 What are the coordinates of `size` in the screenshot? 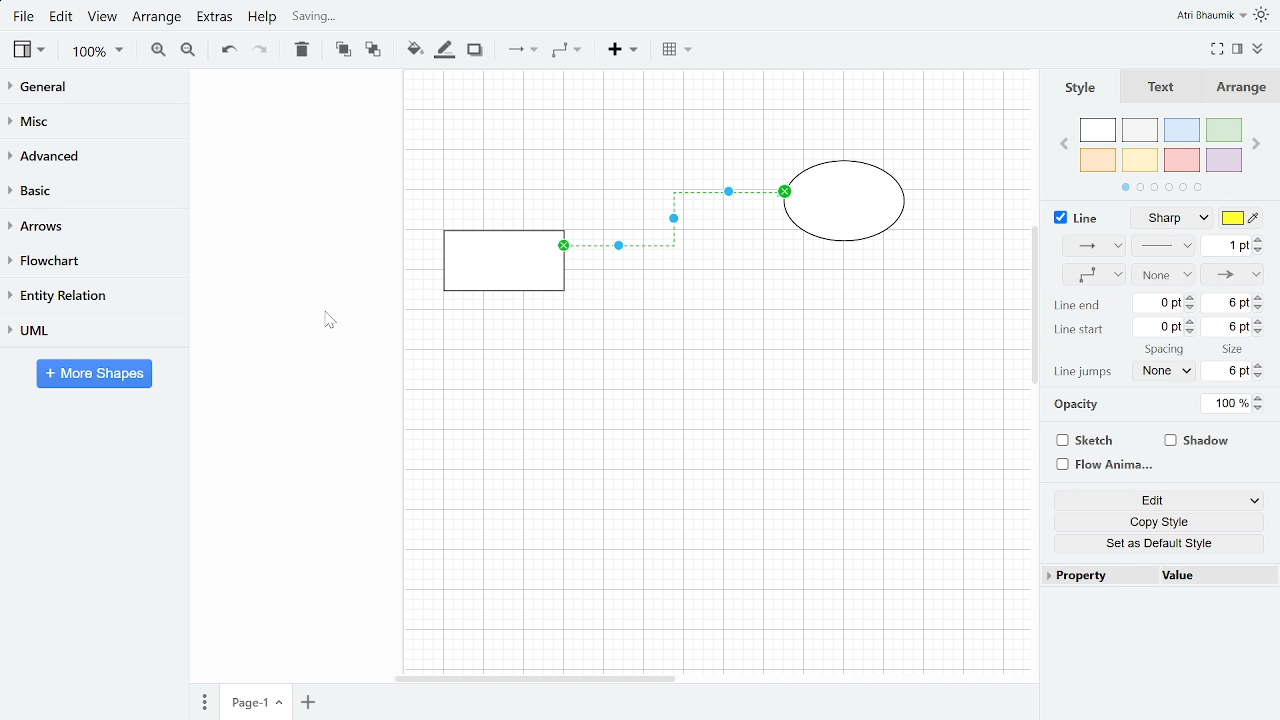 It's located at (1227, 350).